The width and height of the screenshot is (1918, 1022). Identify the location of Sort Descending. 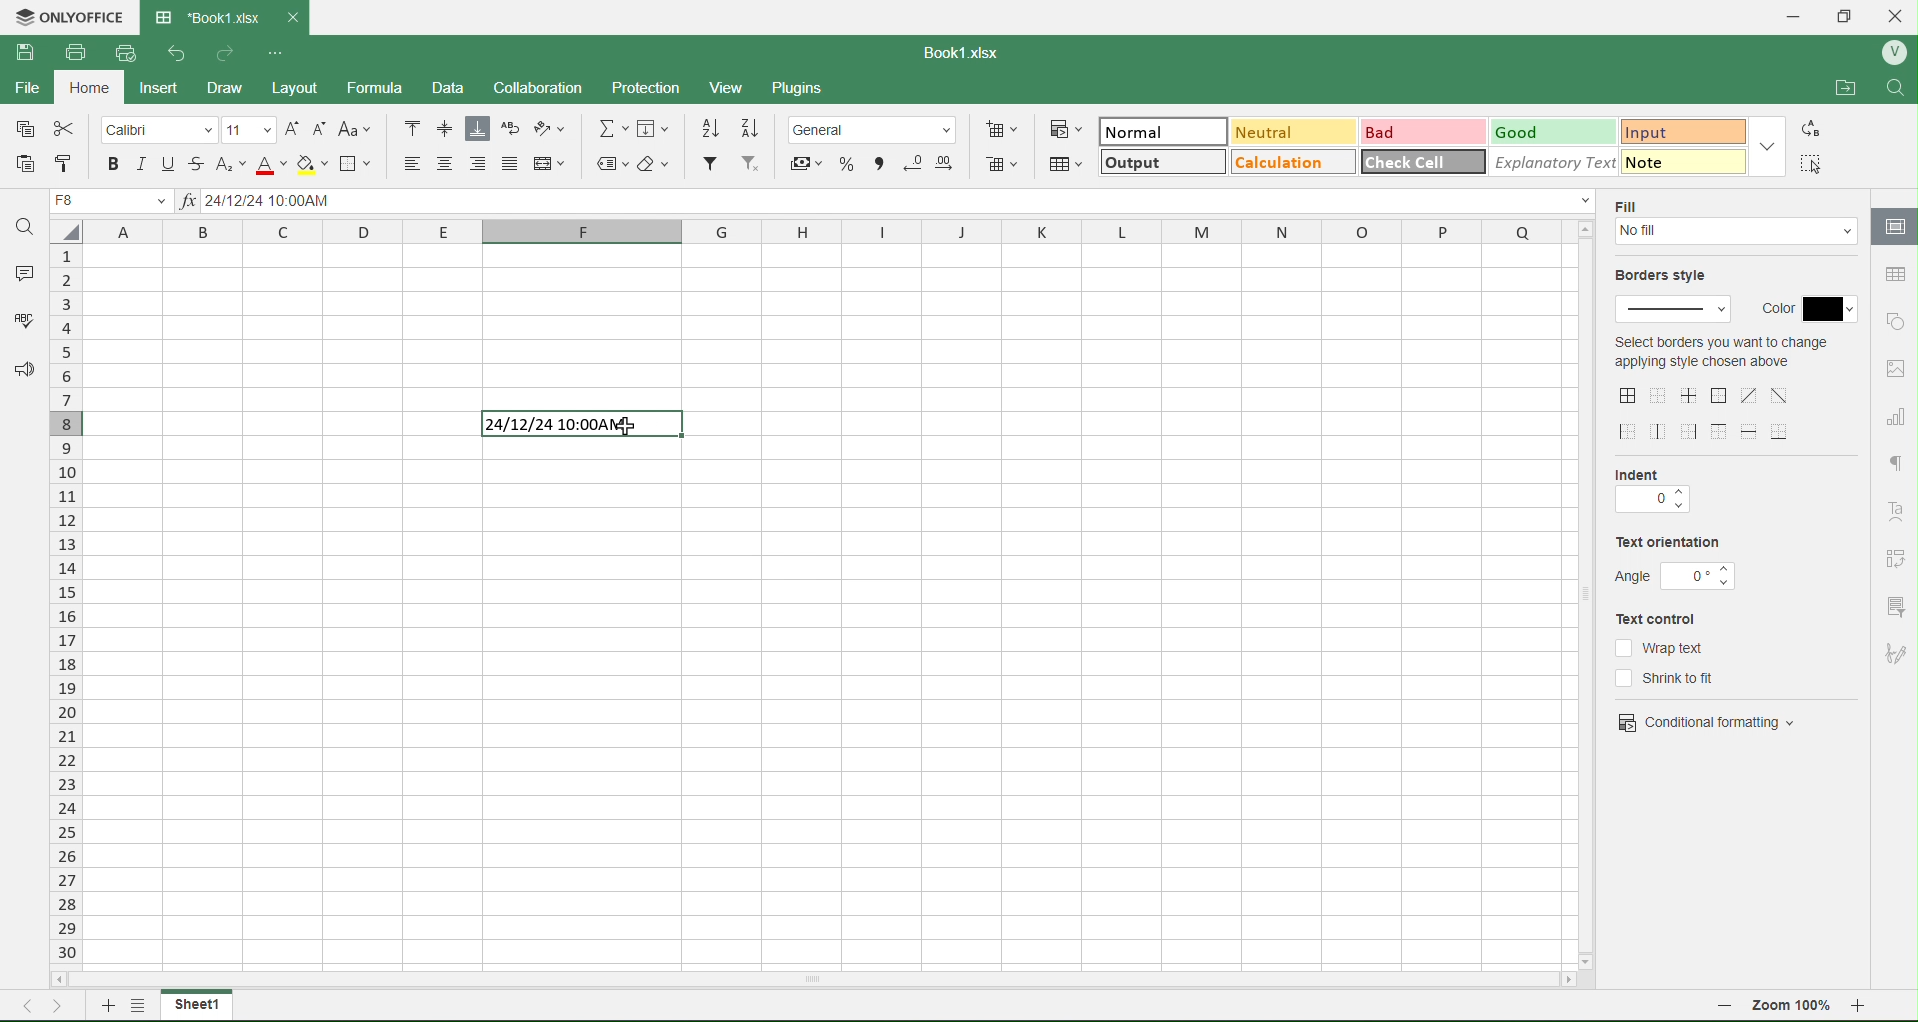
(753, 127).